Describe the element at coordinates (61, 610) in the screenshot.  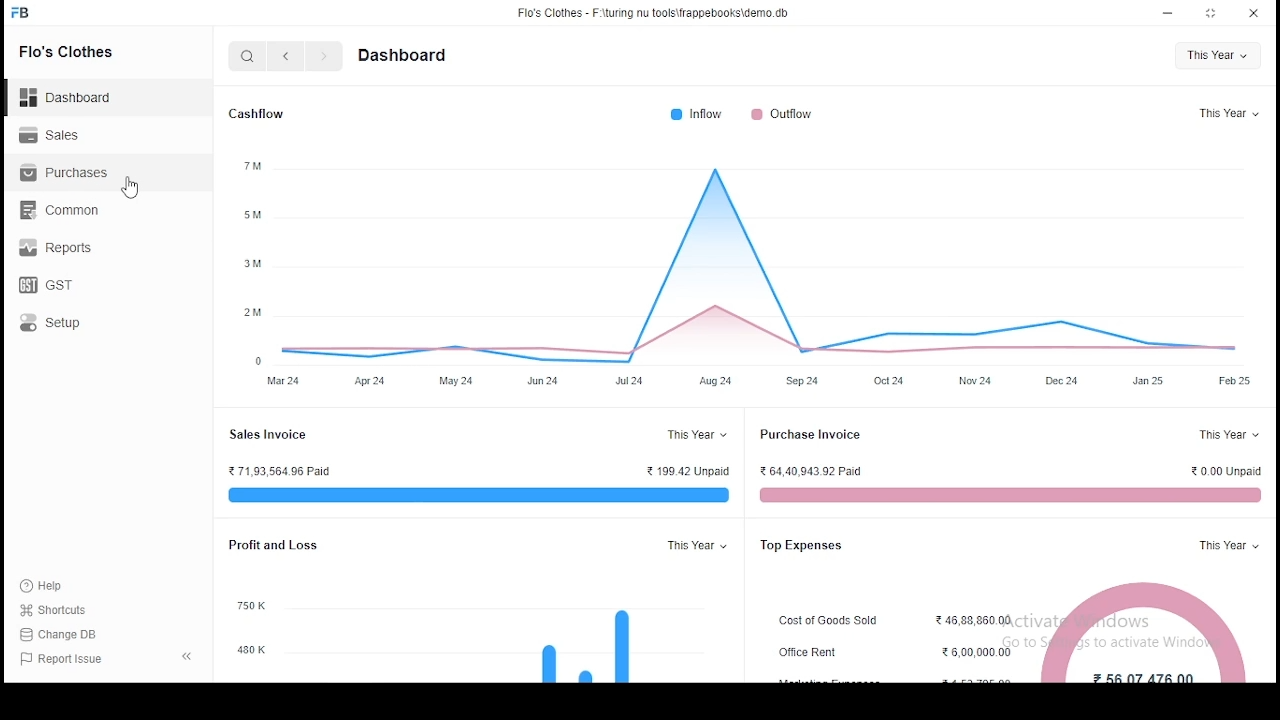
I see `Shortcuts` at that location.